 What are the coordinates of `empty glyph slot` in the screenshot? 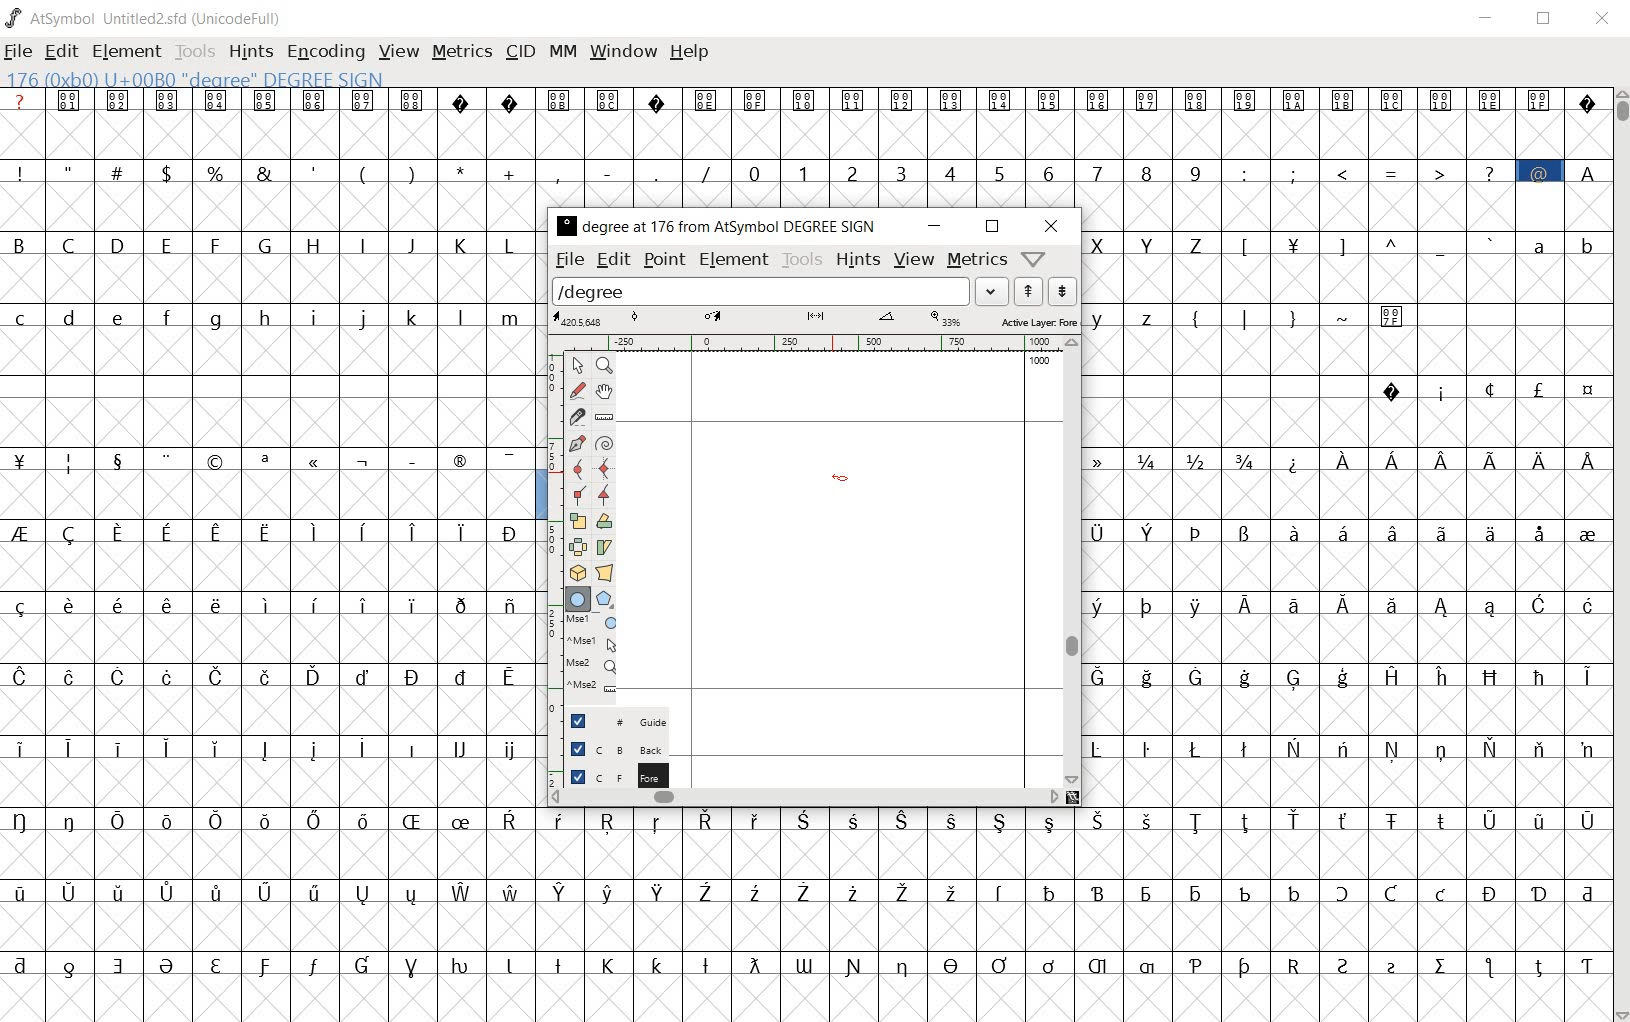 It's located at (801, 997).